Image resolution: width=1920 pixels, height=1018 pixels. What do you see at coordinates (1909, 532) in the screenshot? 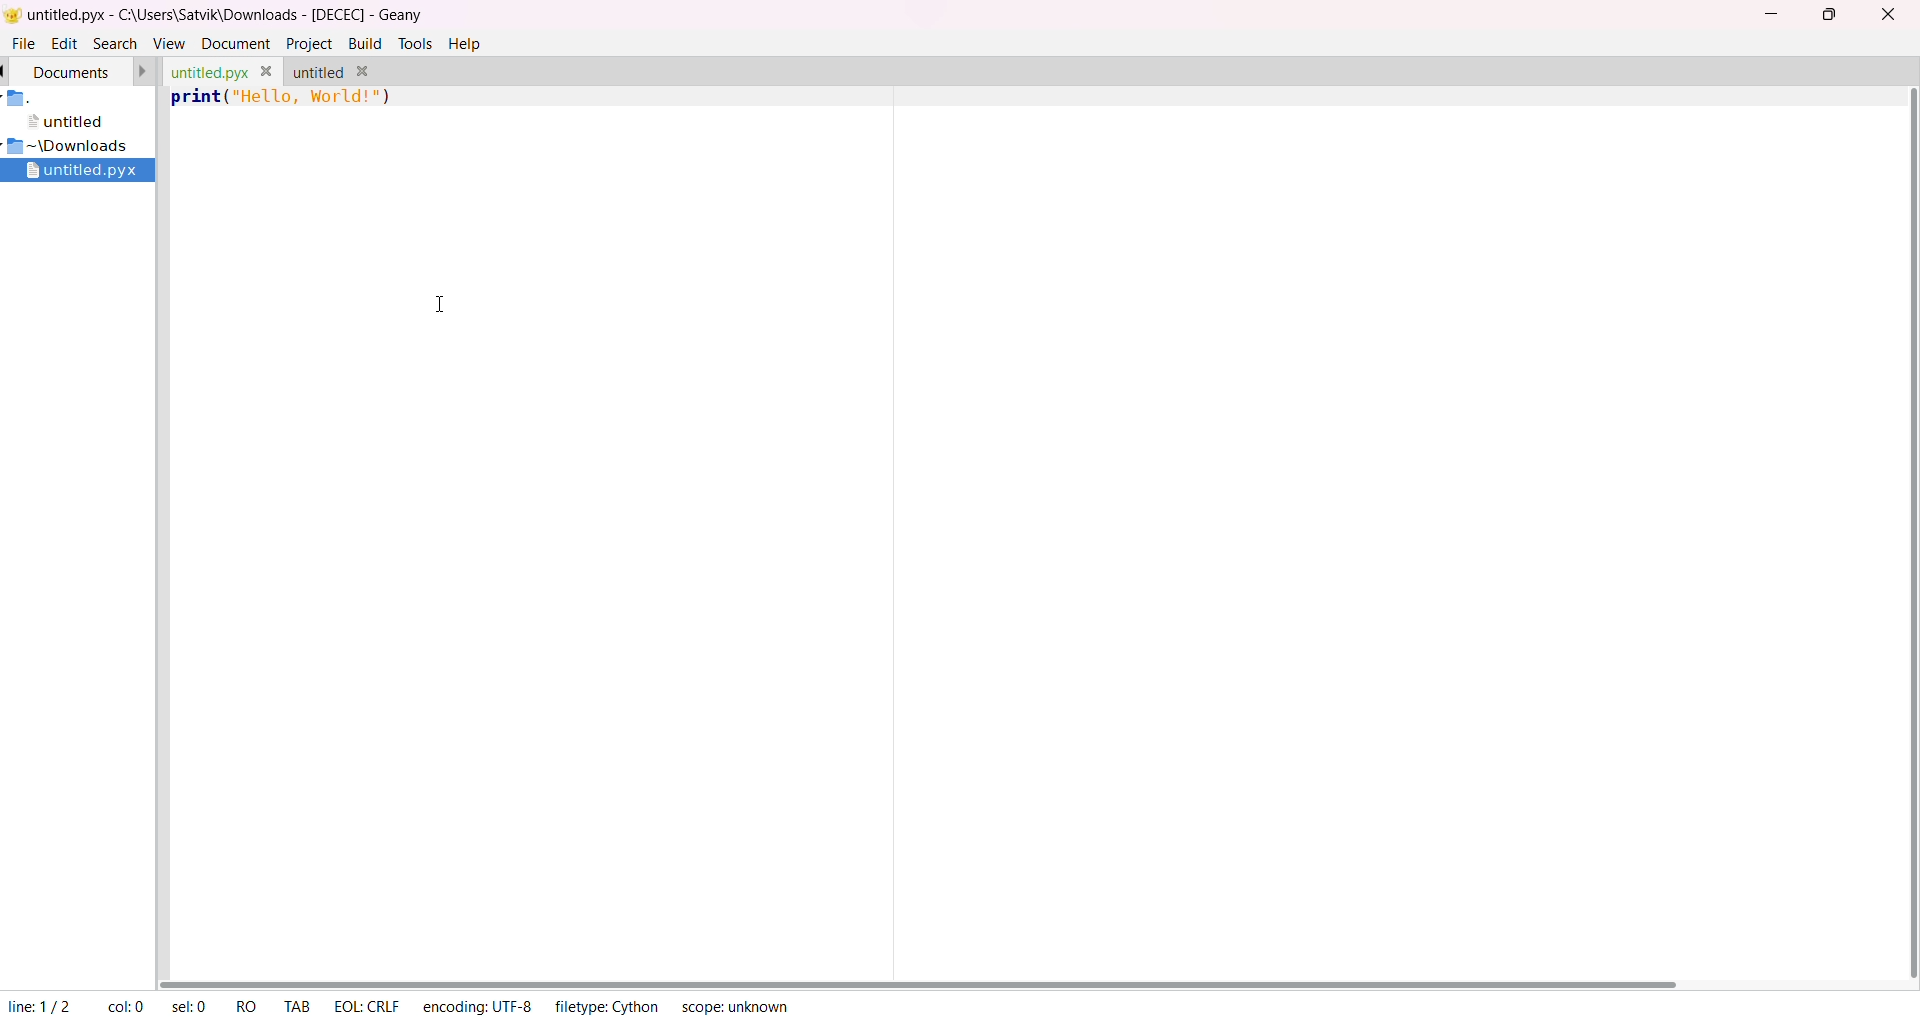
I see `vertical scroll bar` at bounding box center [1909, 532].